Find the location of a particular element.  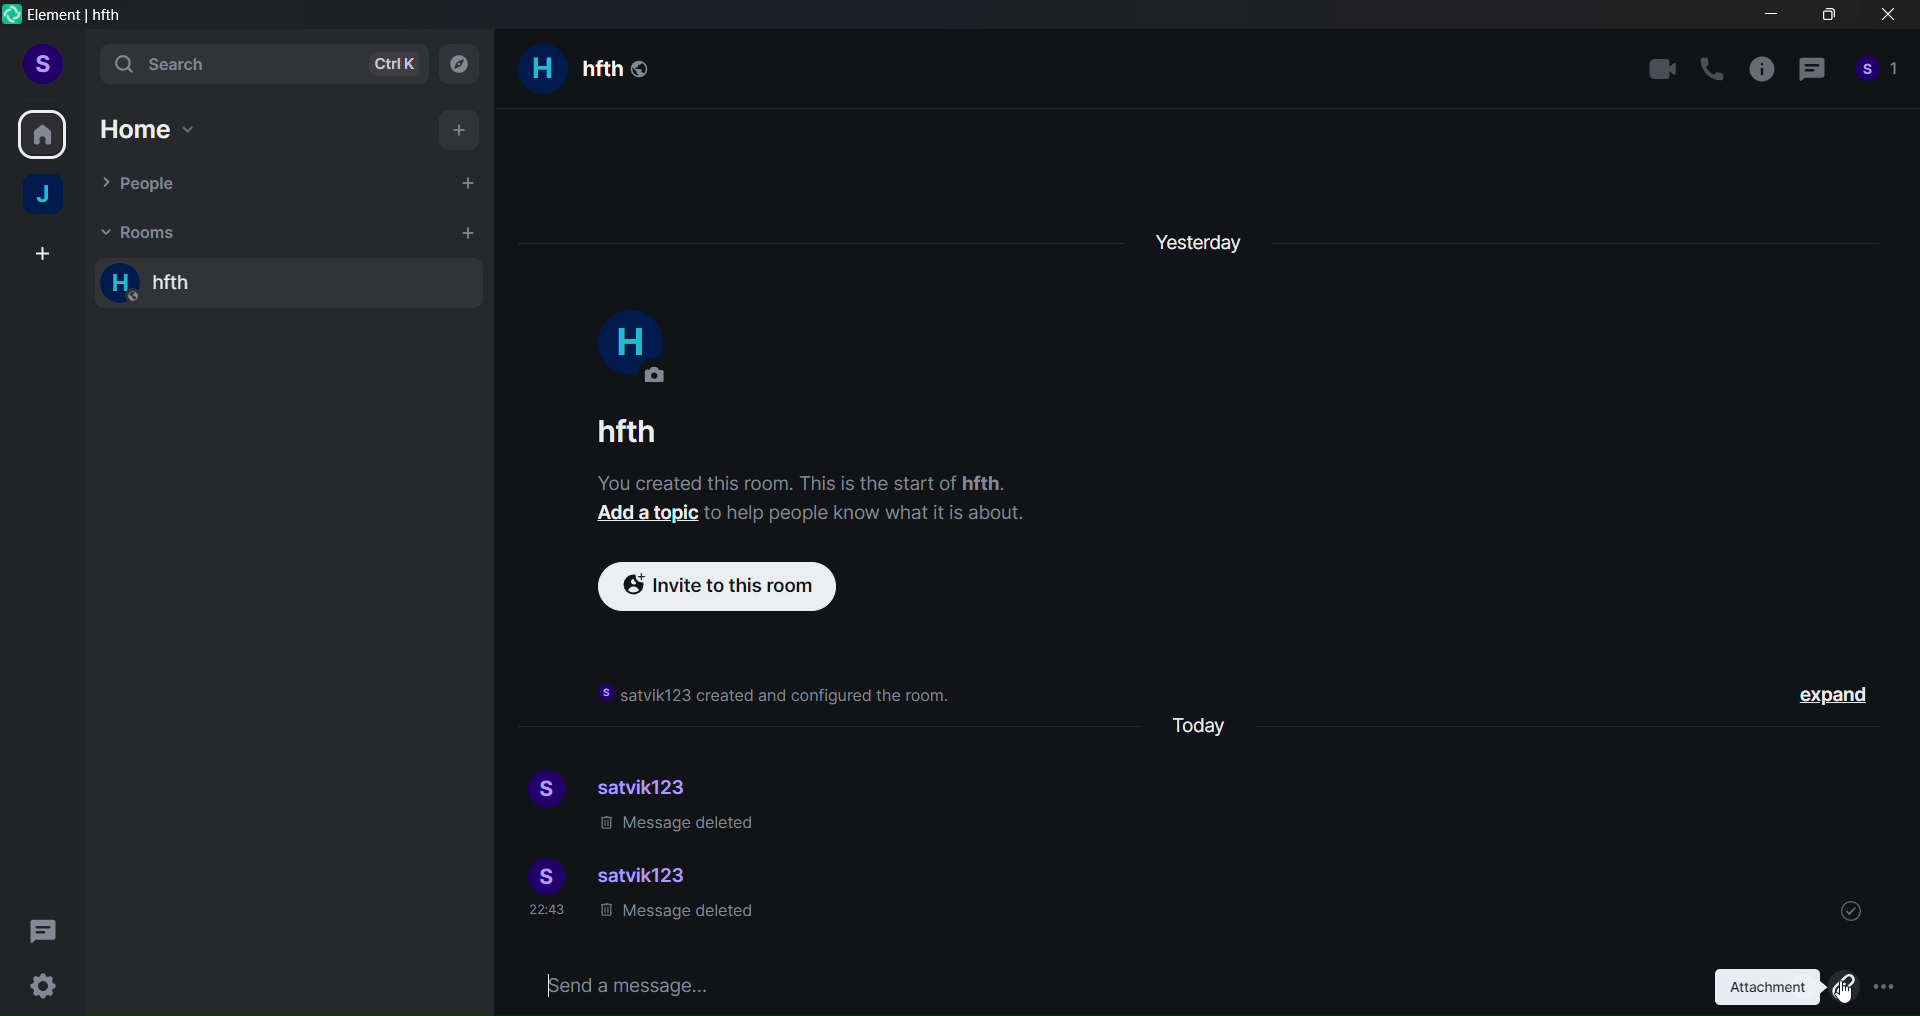

people is located at coordinates (1878, 75).